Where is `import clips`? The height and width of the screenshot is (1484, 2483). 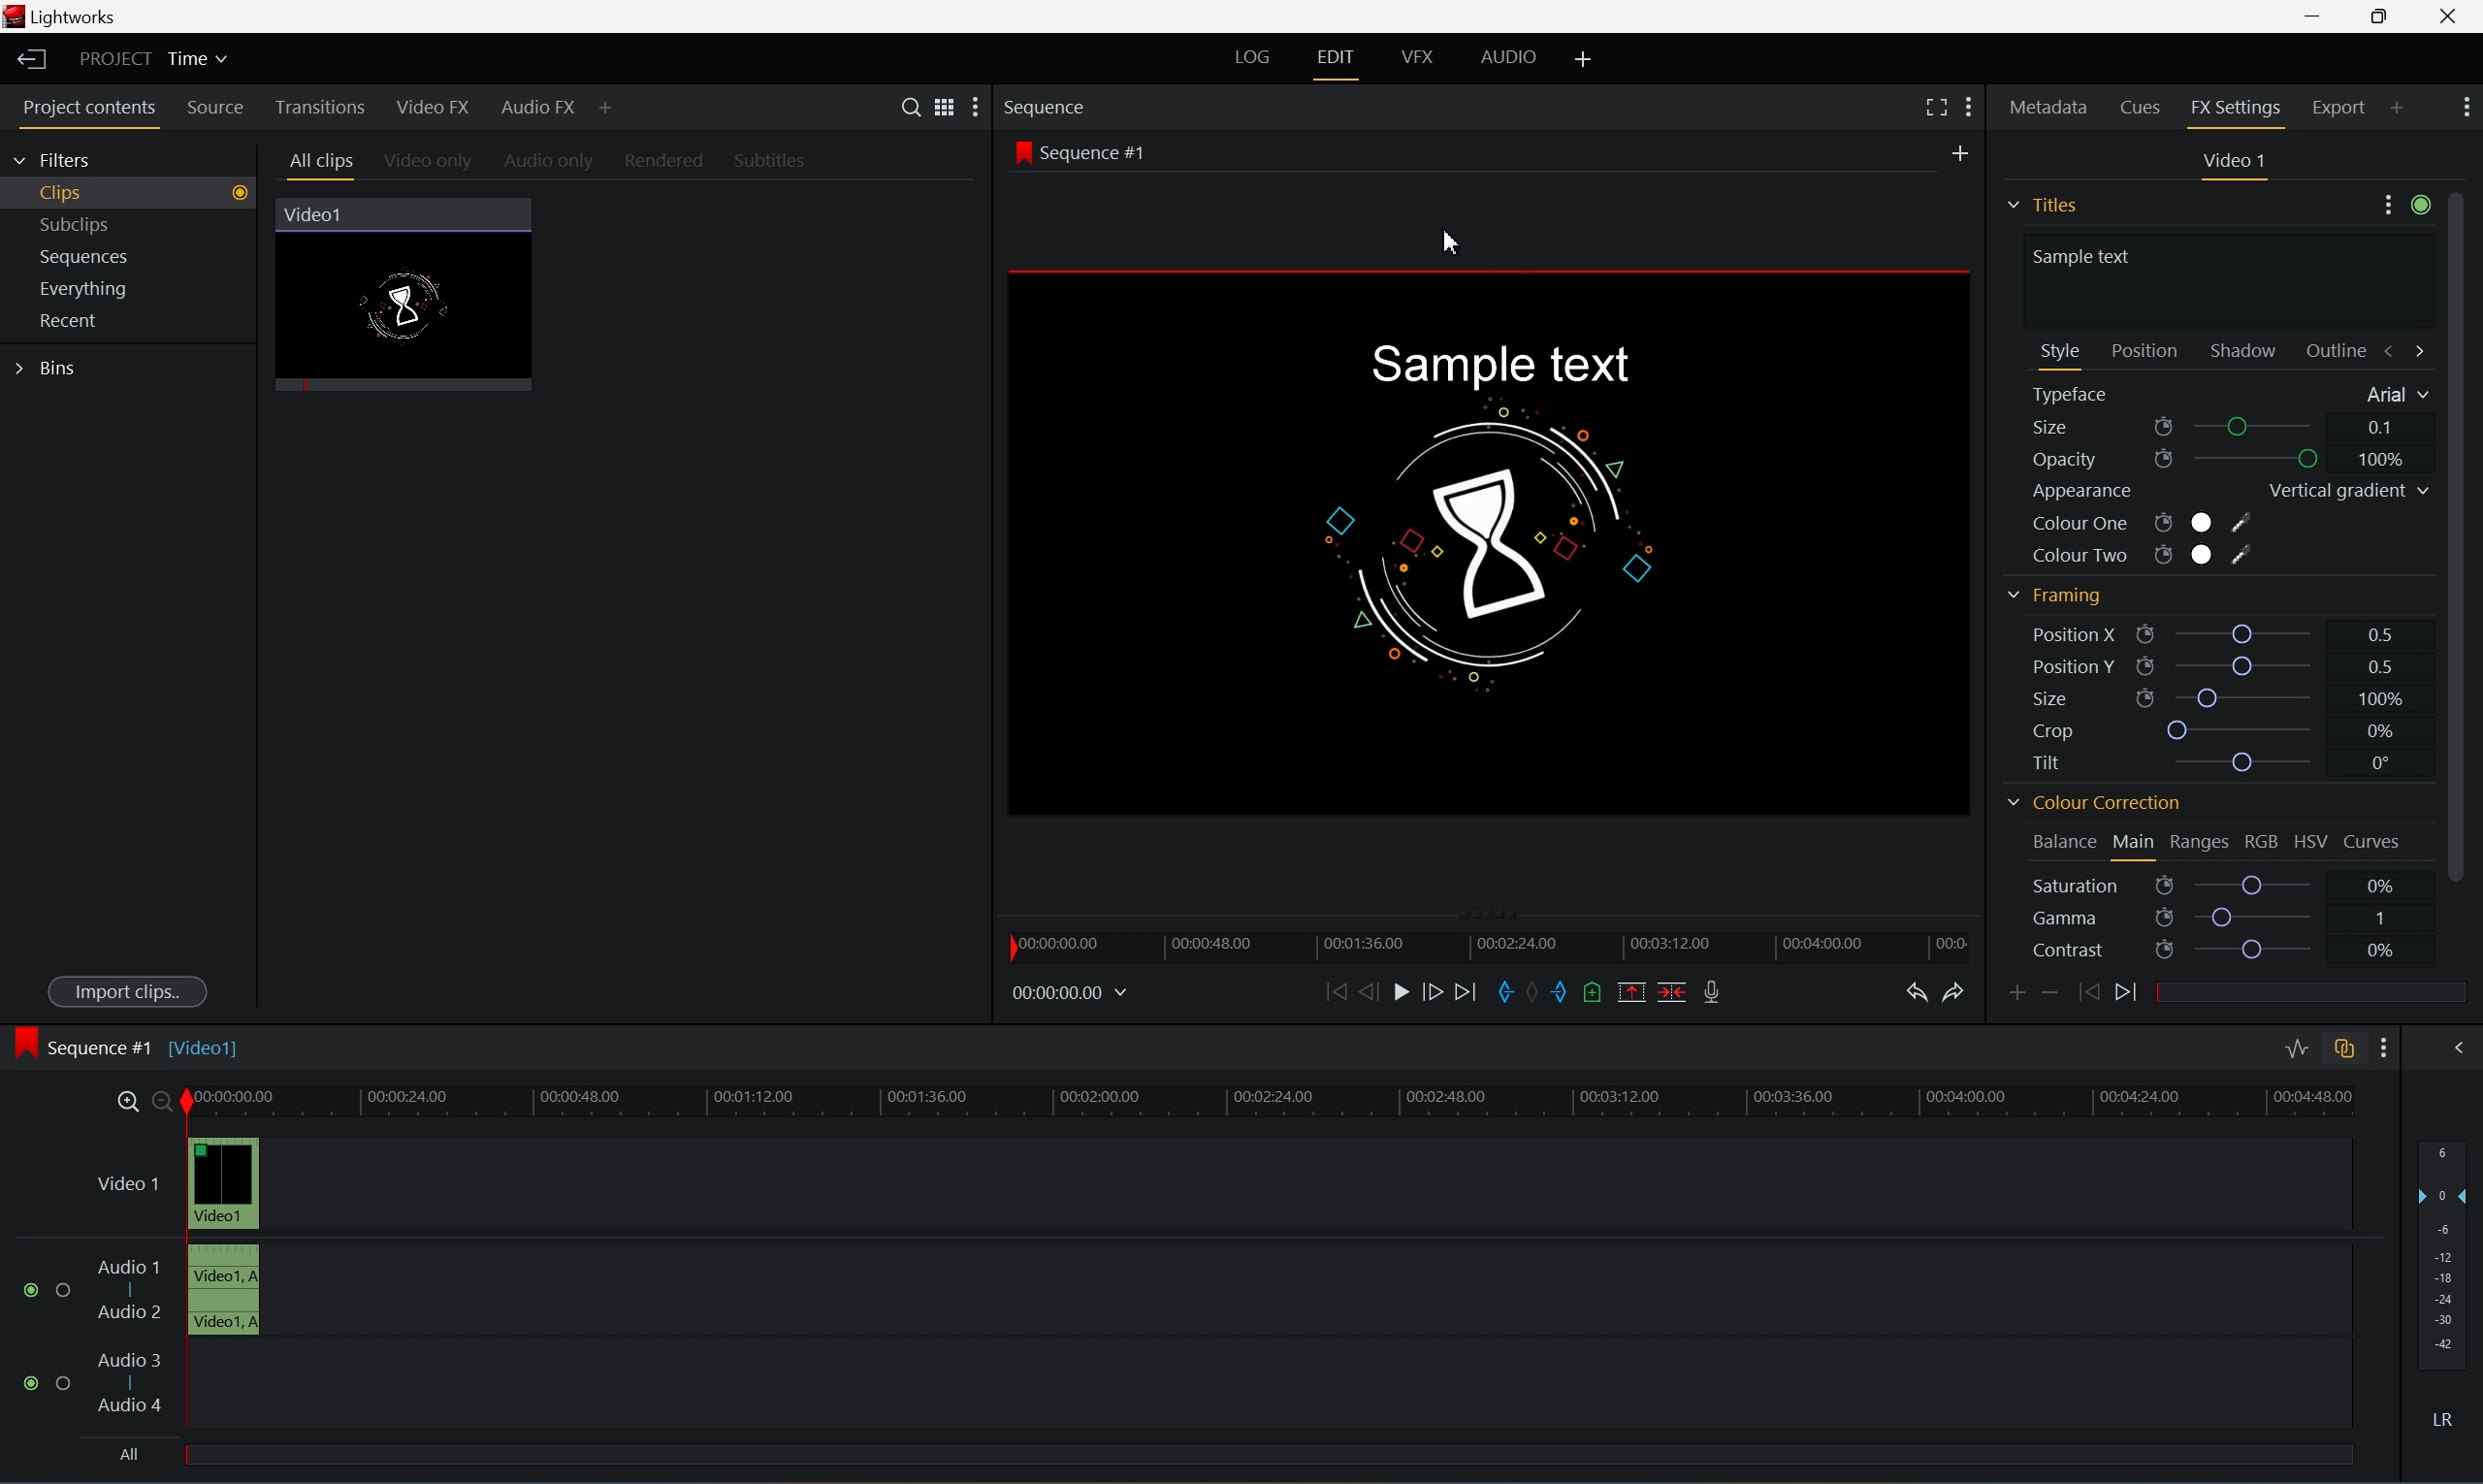 import clips is located at coordinates (131, 994).